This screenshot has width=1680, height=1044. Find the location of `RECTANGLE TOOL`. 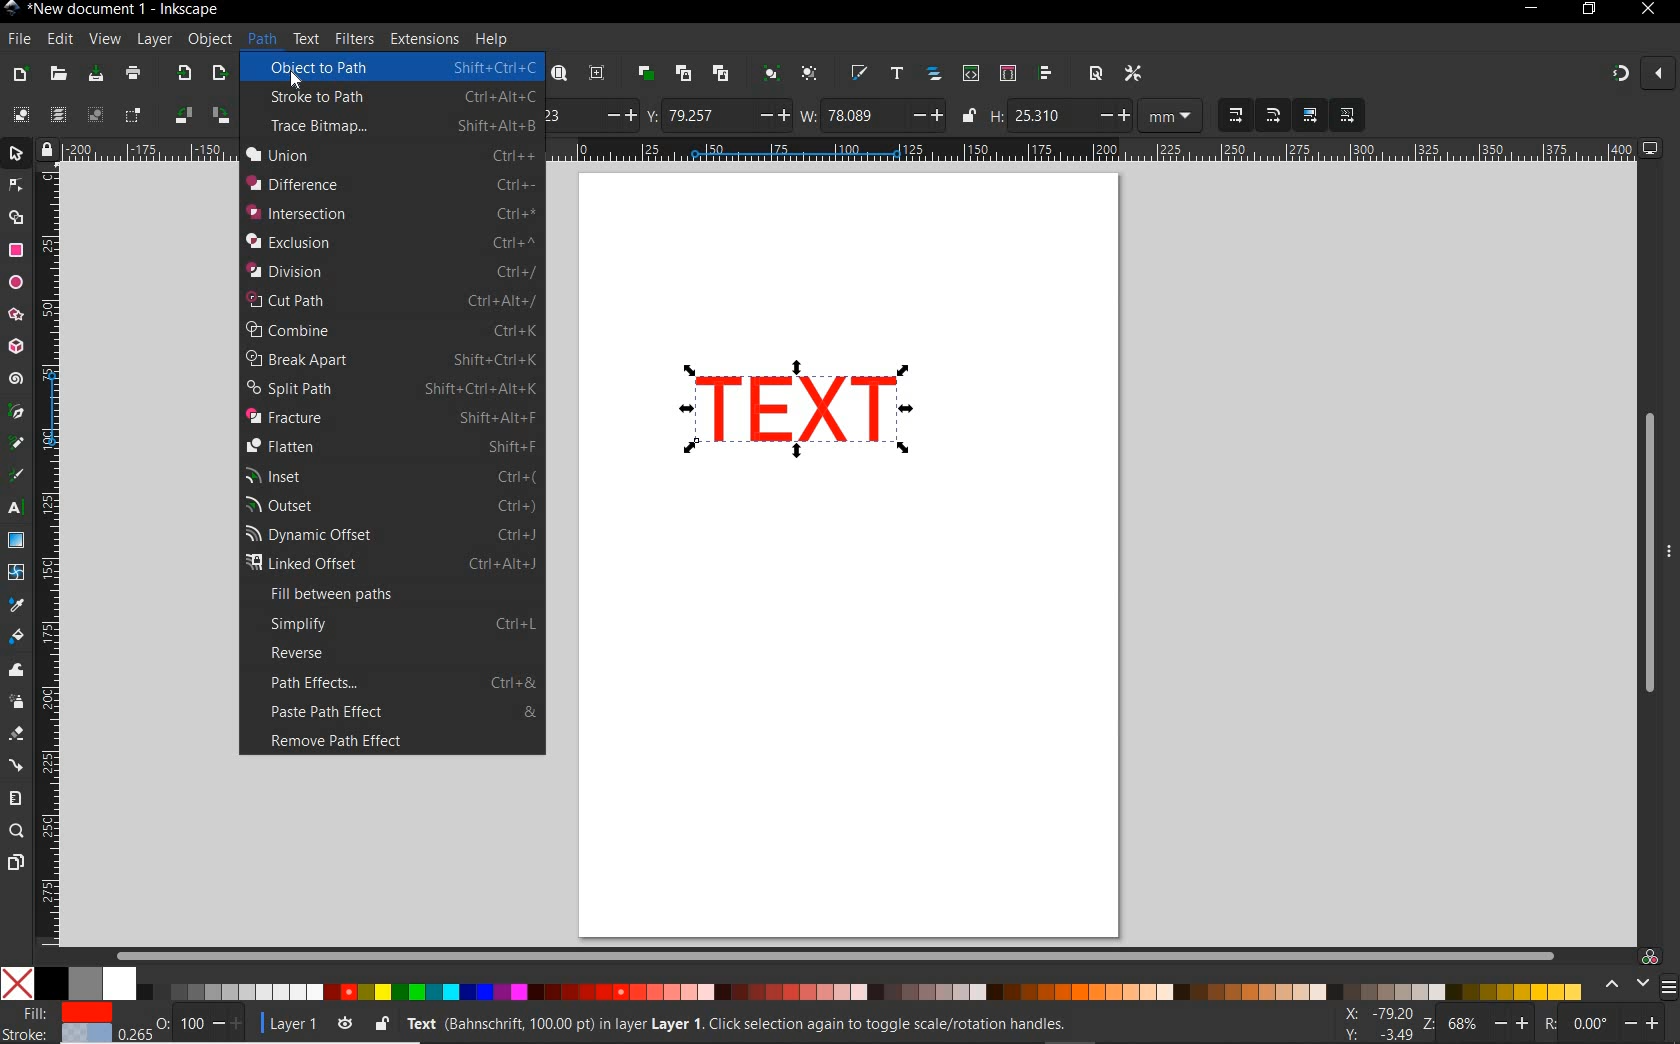

RECTANGLE TOOL is located at coordinates (17, 251).